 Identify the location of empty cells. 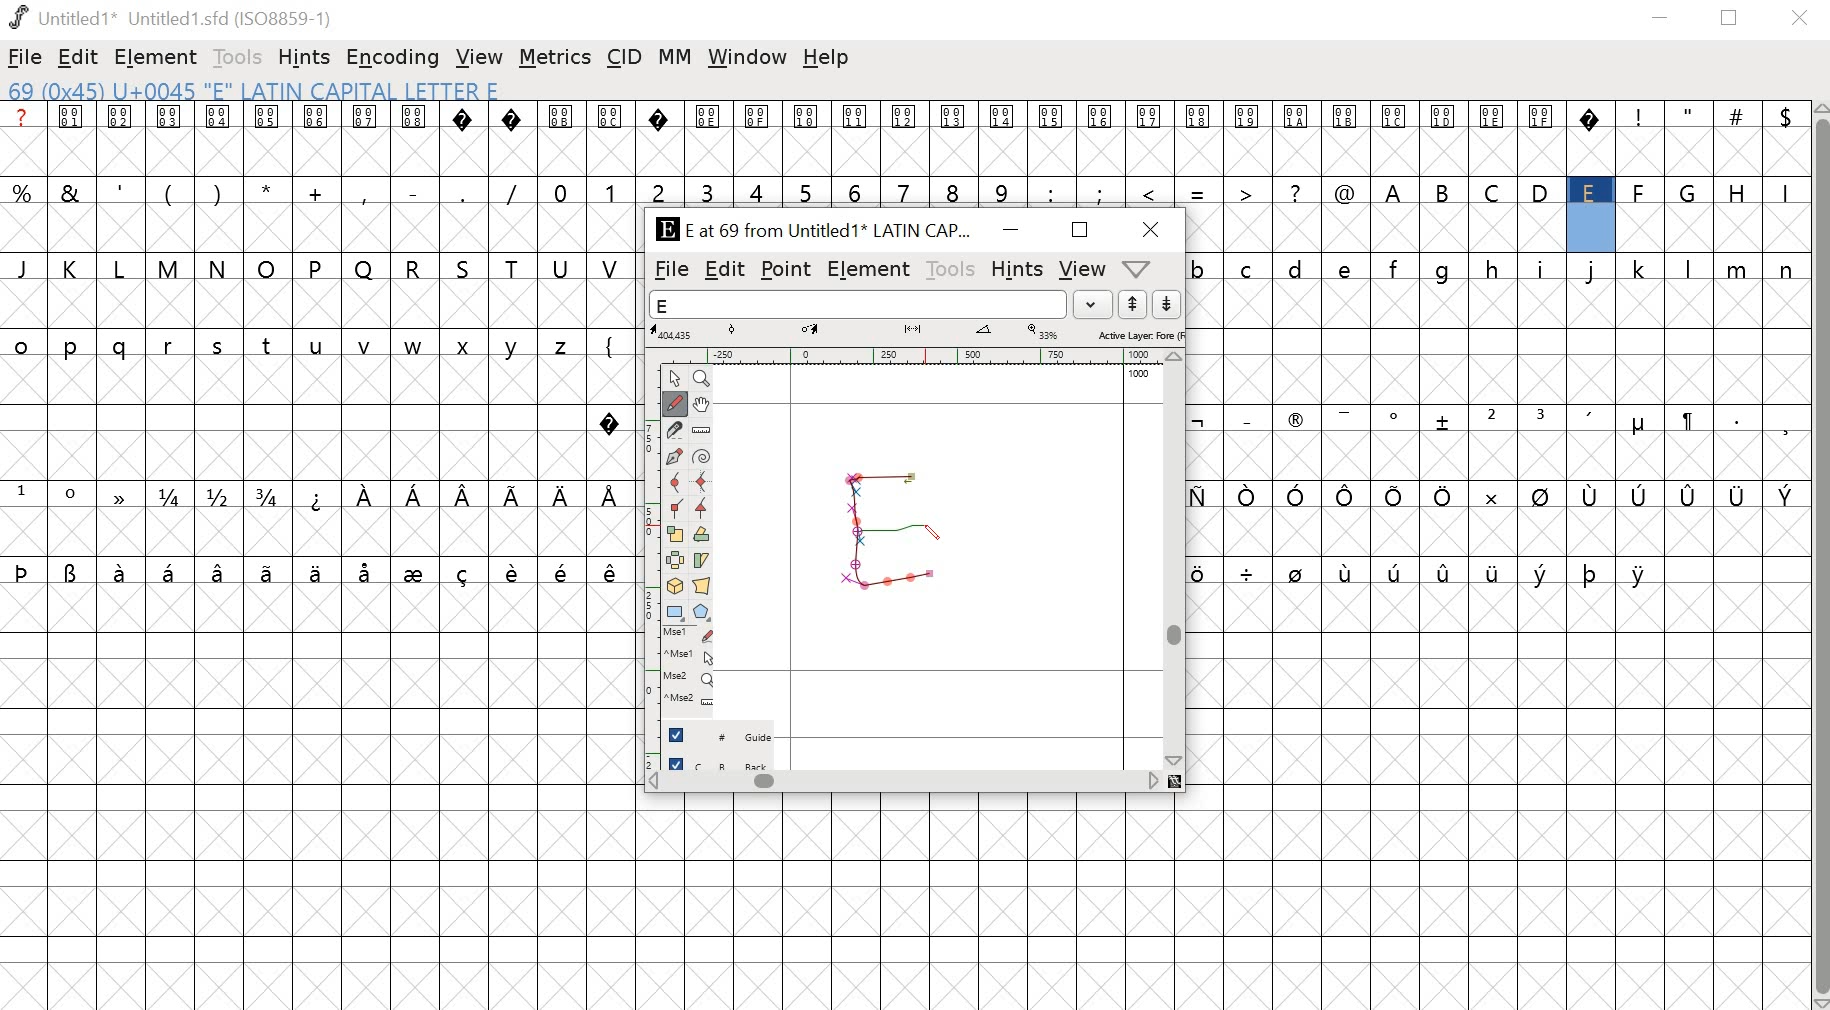
(1502, 229).